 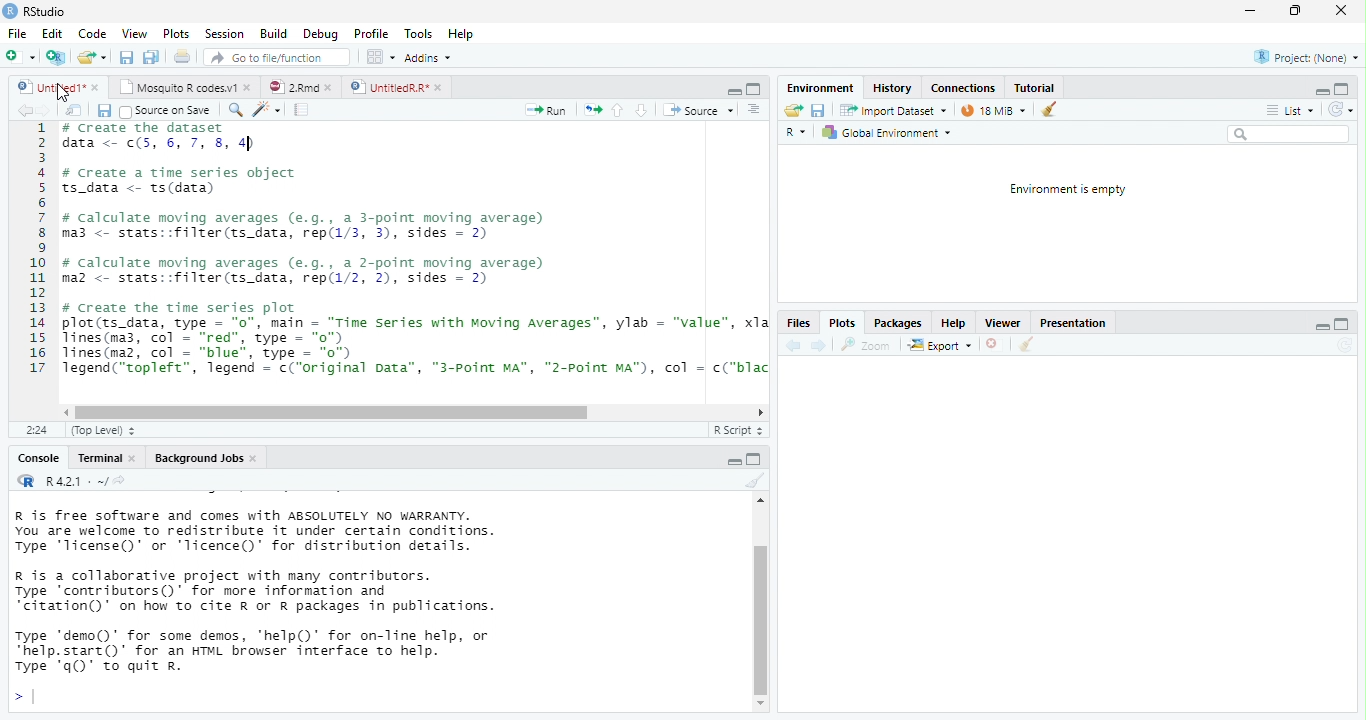 What do you see at coordinates (819, 345) in the screenshot?
I see `next` at bounding box center [819, 345].